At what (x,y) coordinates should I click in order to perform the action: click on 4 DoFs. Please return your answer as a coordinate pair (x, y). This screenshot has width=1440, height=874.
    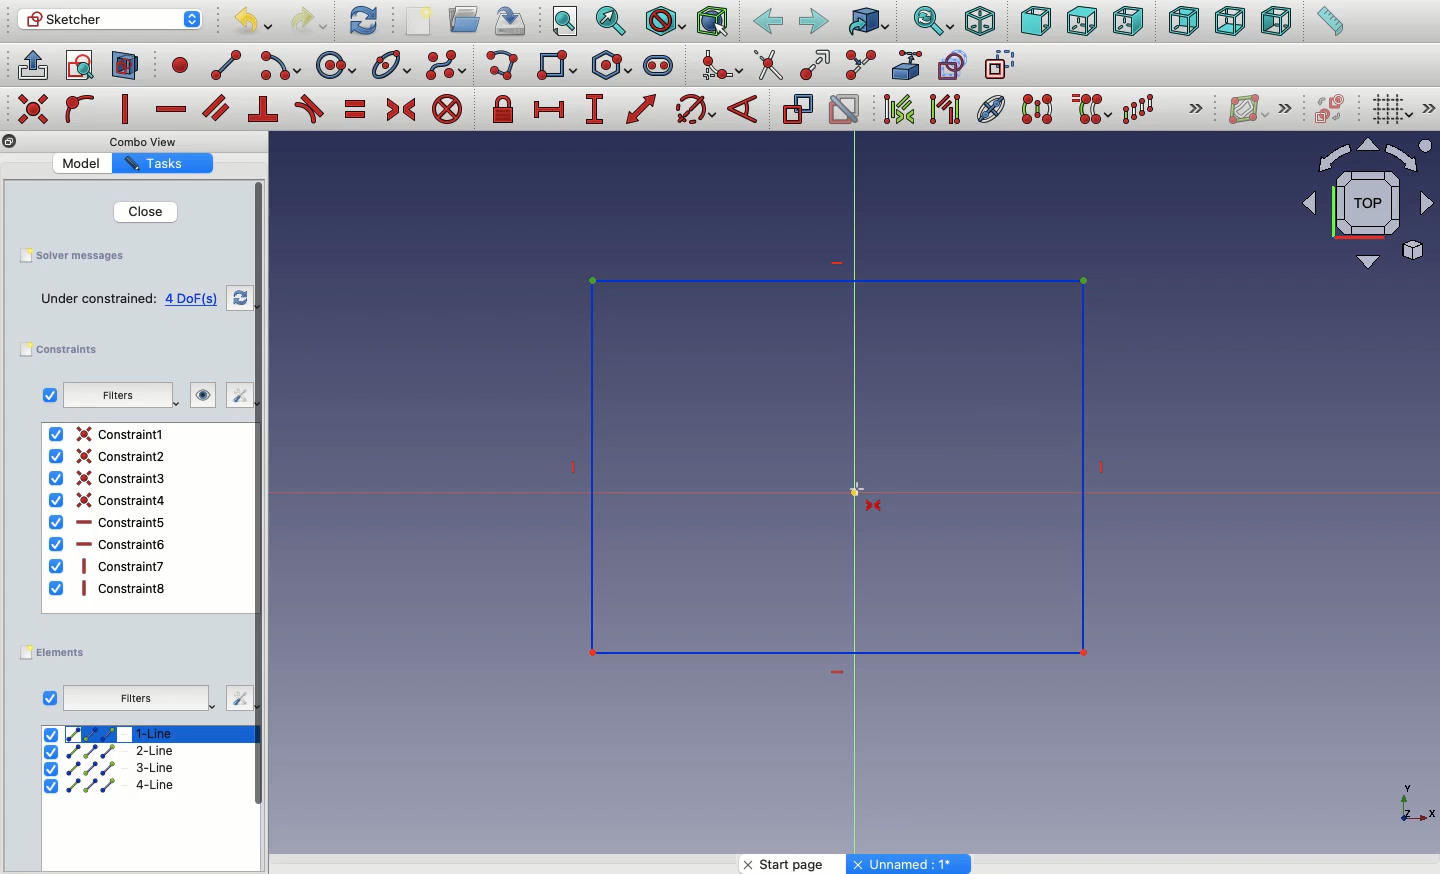
    Looking at the image, I should click on (196, 299).